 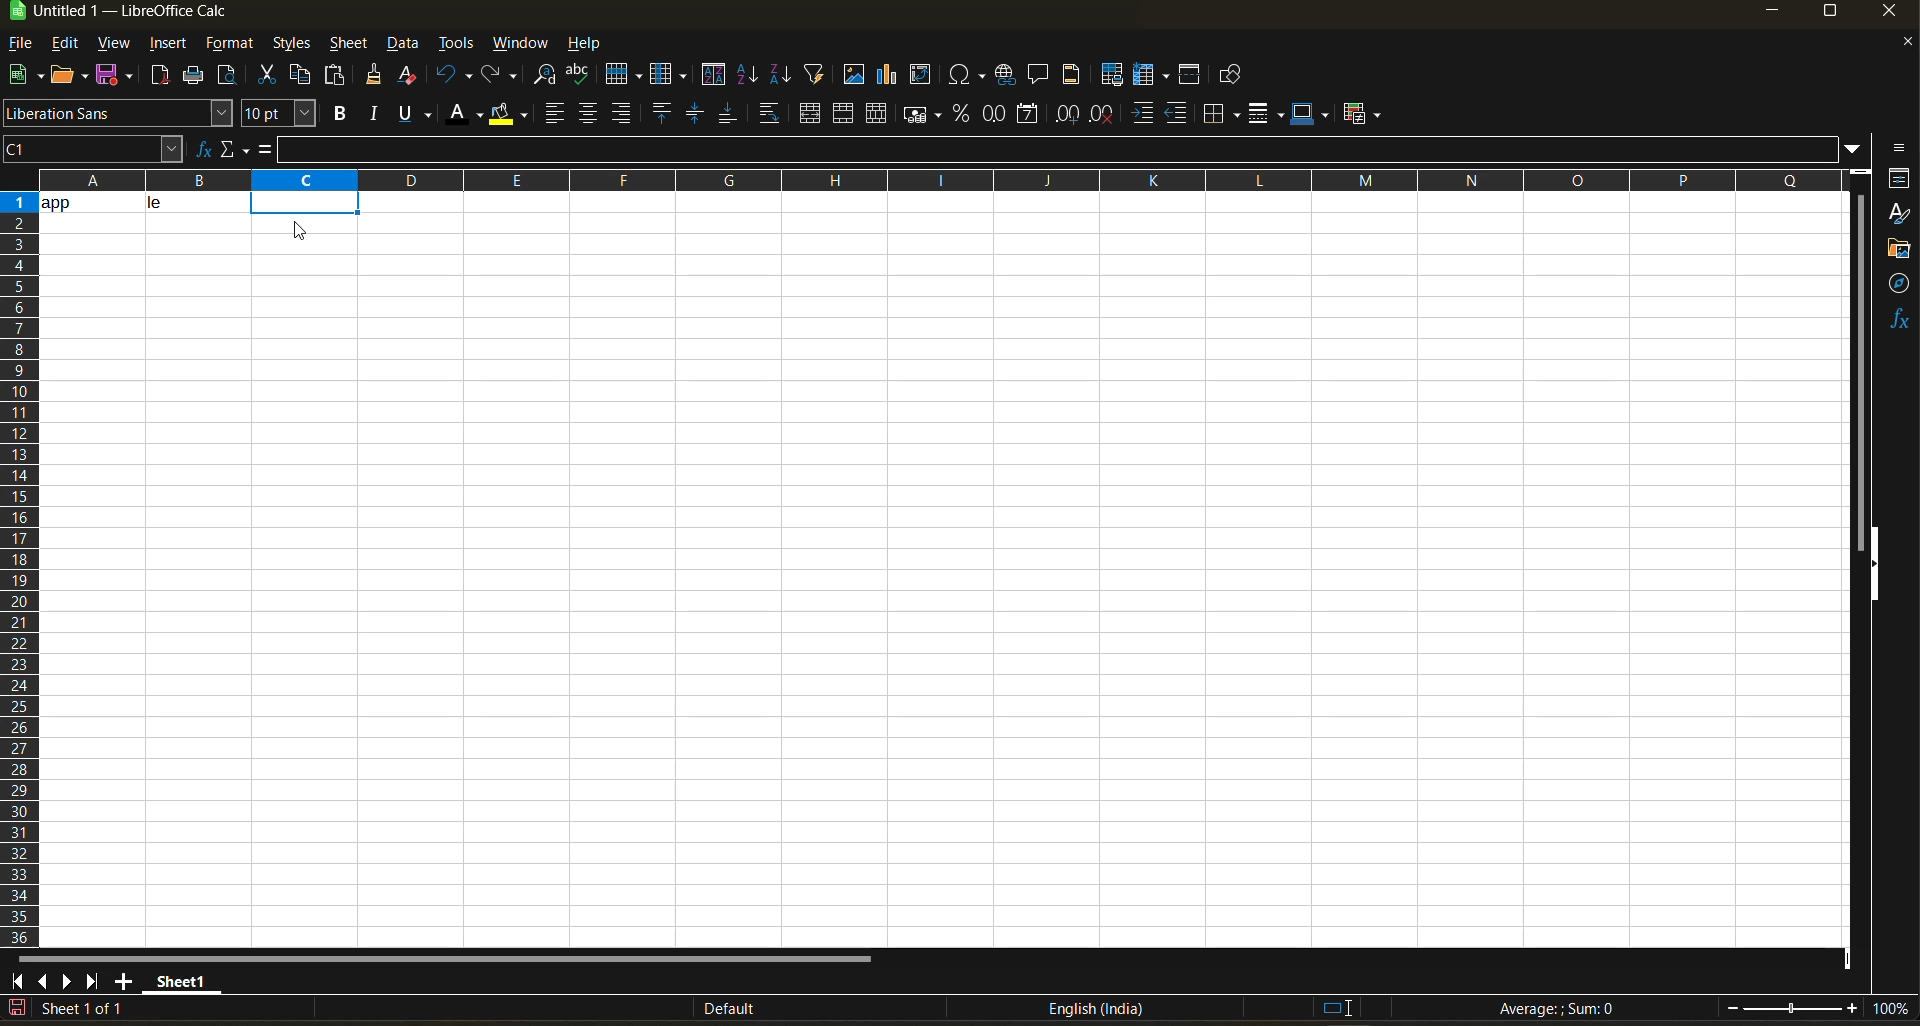 I want to click on Default, so click(x=712, y=1009).